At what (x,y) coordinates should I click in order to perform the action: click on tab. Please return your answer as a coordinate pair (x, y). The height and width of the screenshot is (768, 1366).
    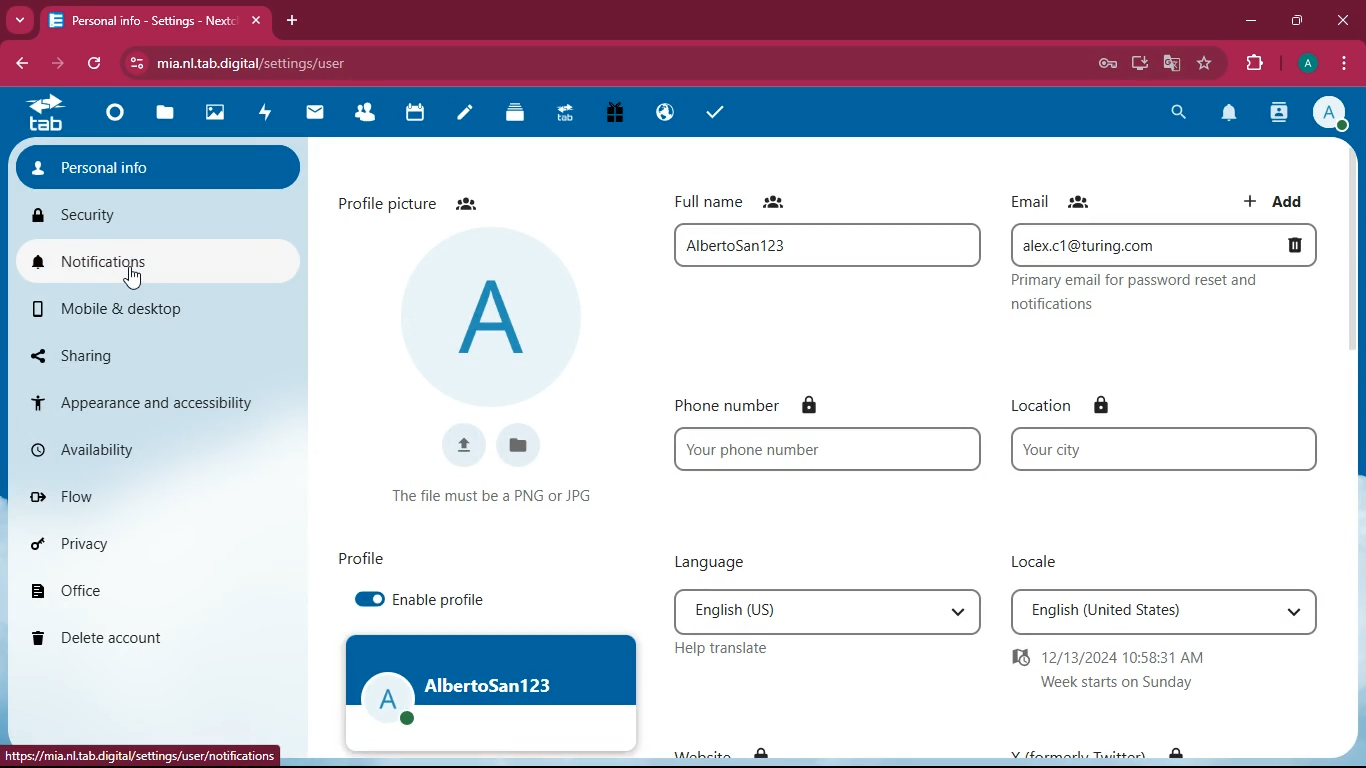
    Looking at the image, I should click on (564, 112).